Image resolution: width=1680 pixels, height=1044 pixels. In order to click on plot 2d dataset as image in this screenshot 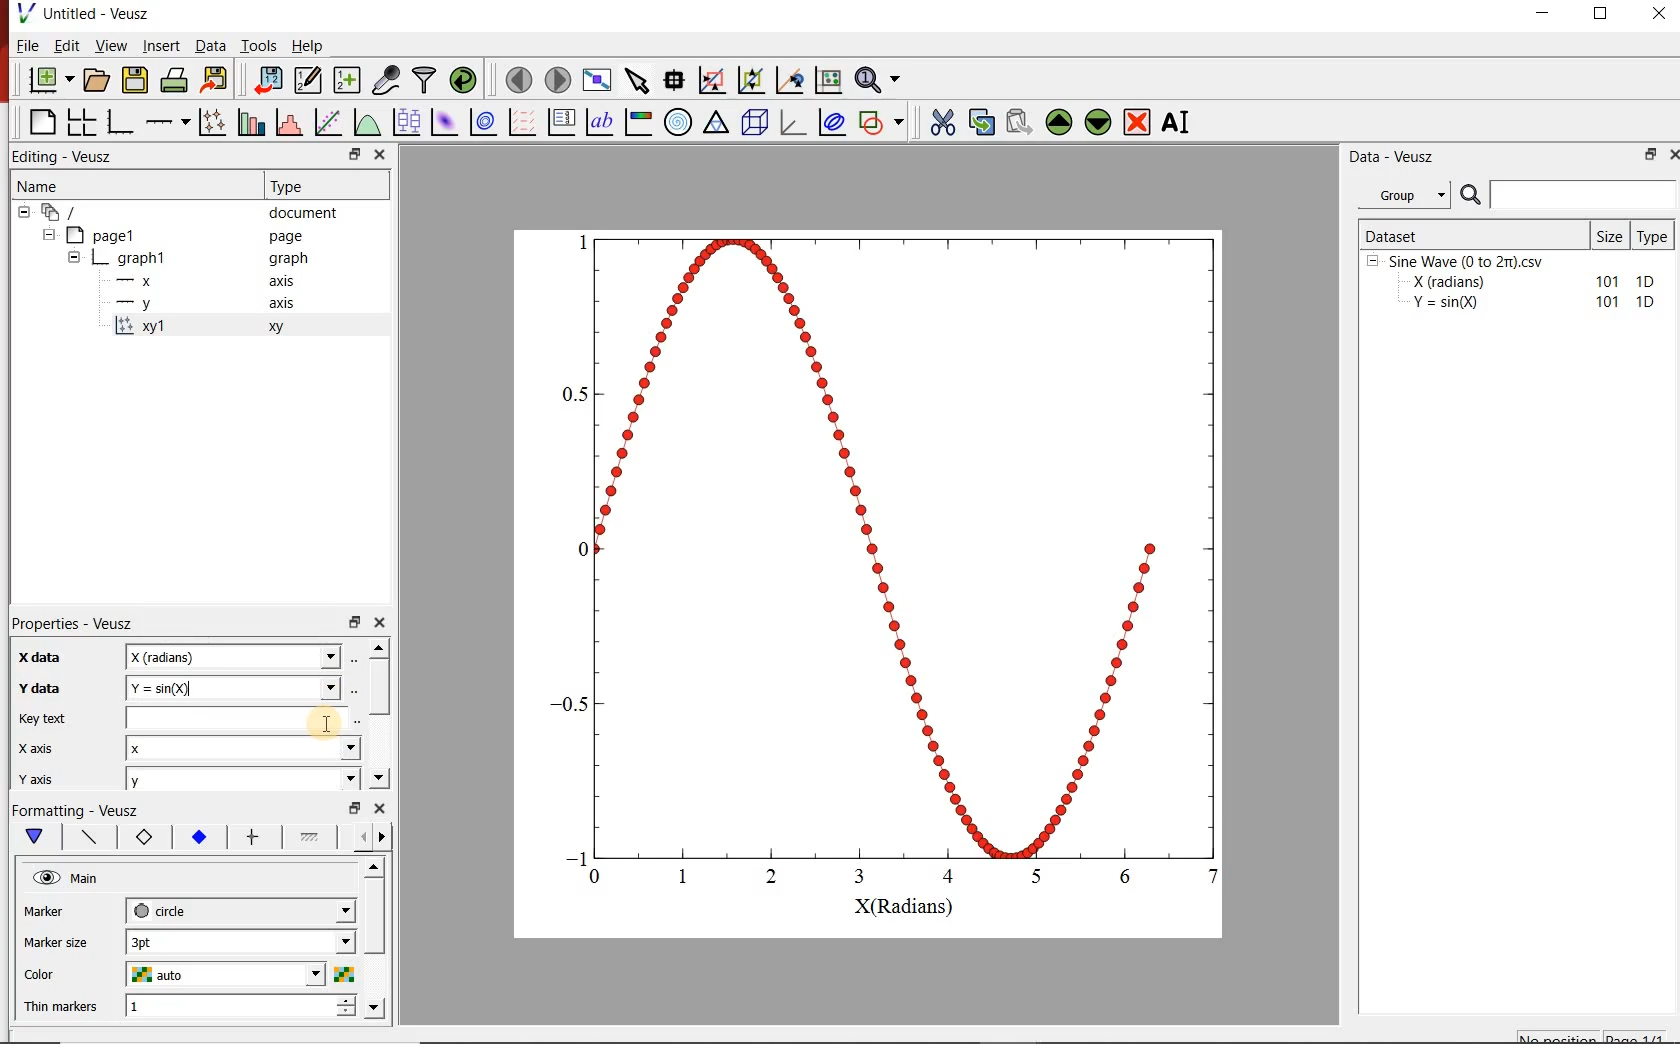, I will do `click(445, 122)`.